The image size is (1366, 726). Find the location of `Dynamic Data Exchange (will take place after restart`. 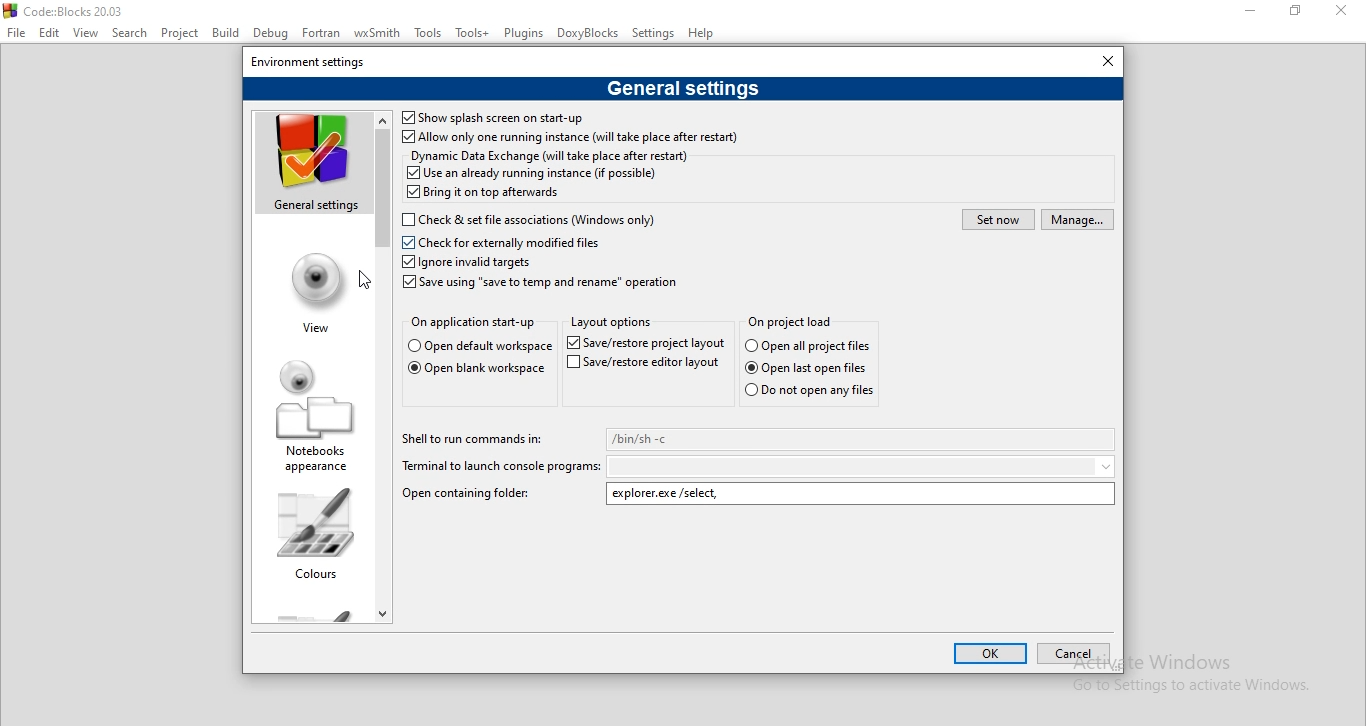

Dynamic Data Exchange (will take place after restart is located at coordinates (547, 157).